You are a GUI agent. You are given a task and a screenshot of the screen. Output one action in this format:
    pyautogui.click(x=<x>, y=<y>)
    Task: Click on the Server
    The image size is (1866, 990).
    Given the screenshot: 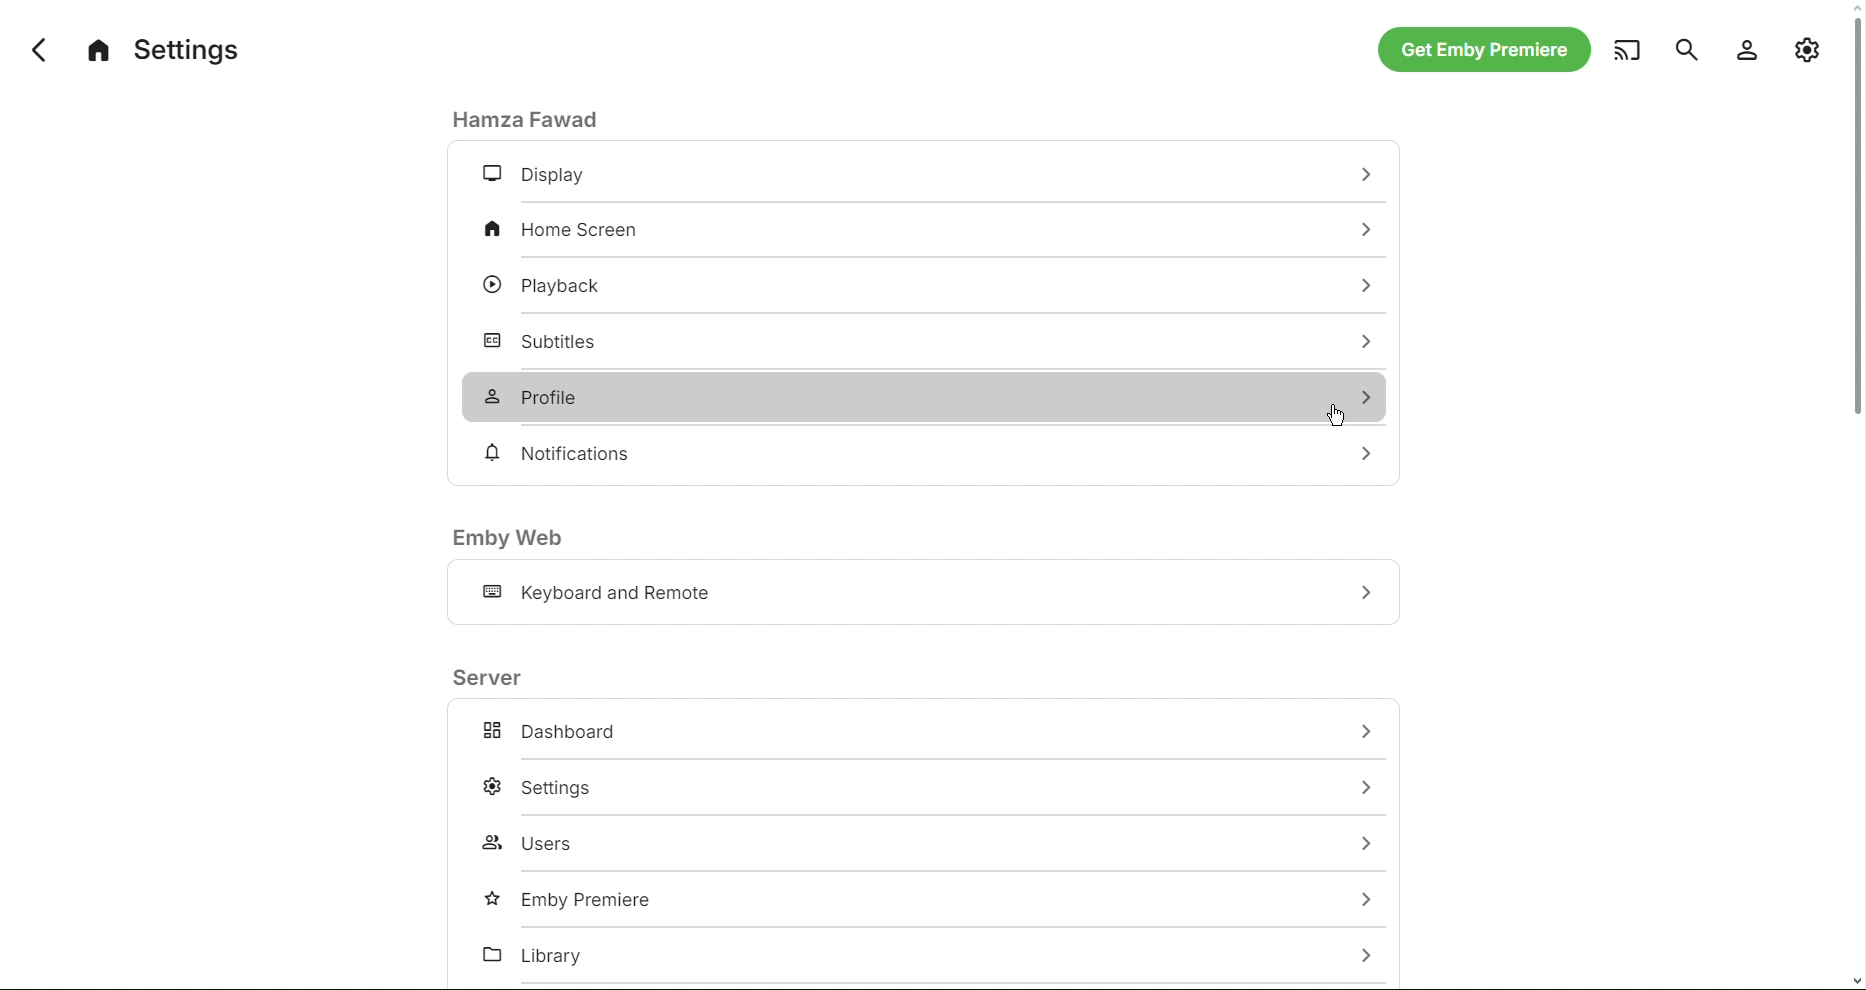 What is the action you would take?
    pyautogui.click(x=490, y=676)
    